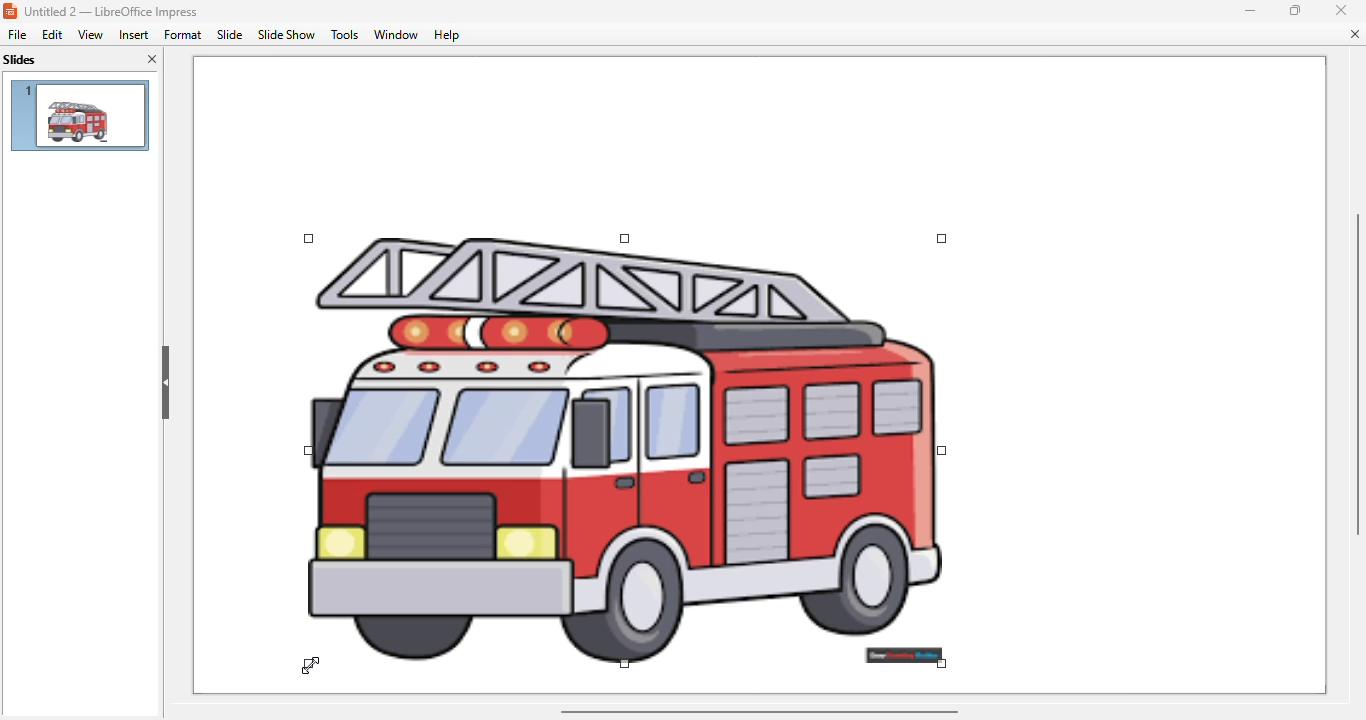 This screenshot has width=1366, height=720. What do you see at coordinates (20, 60) in the screenshot?
I see `slides` at bounding box center [20, 60].